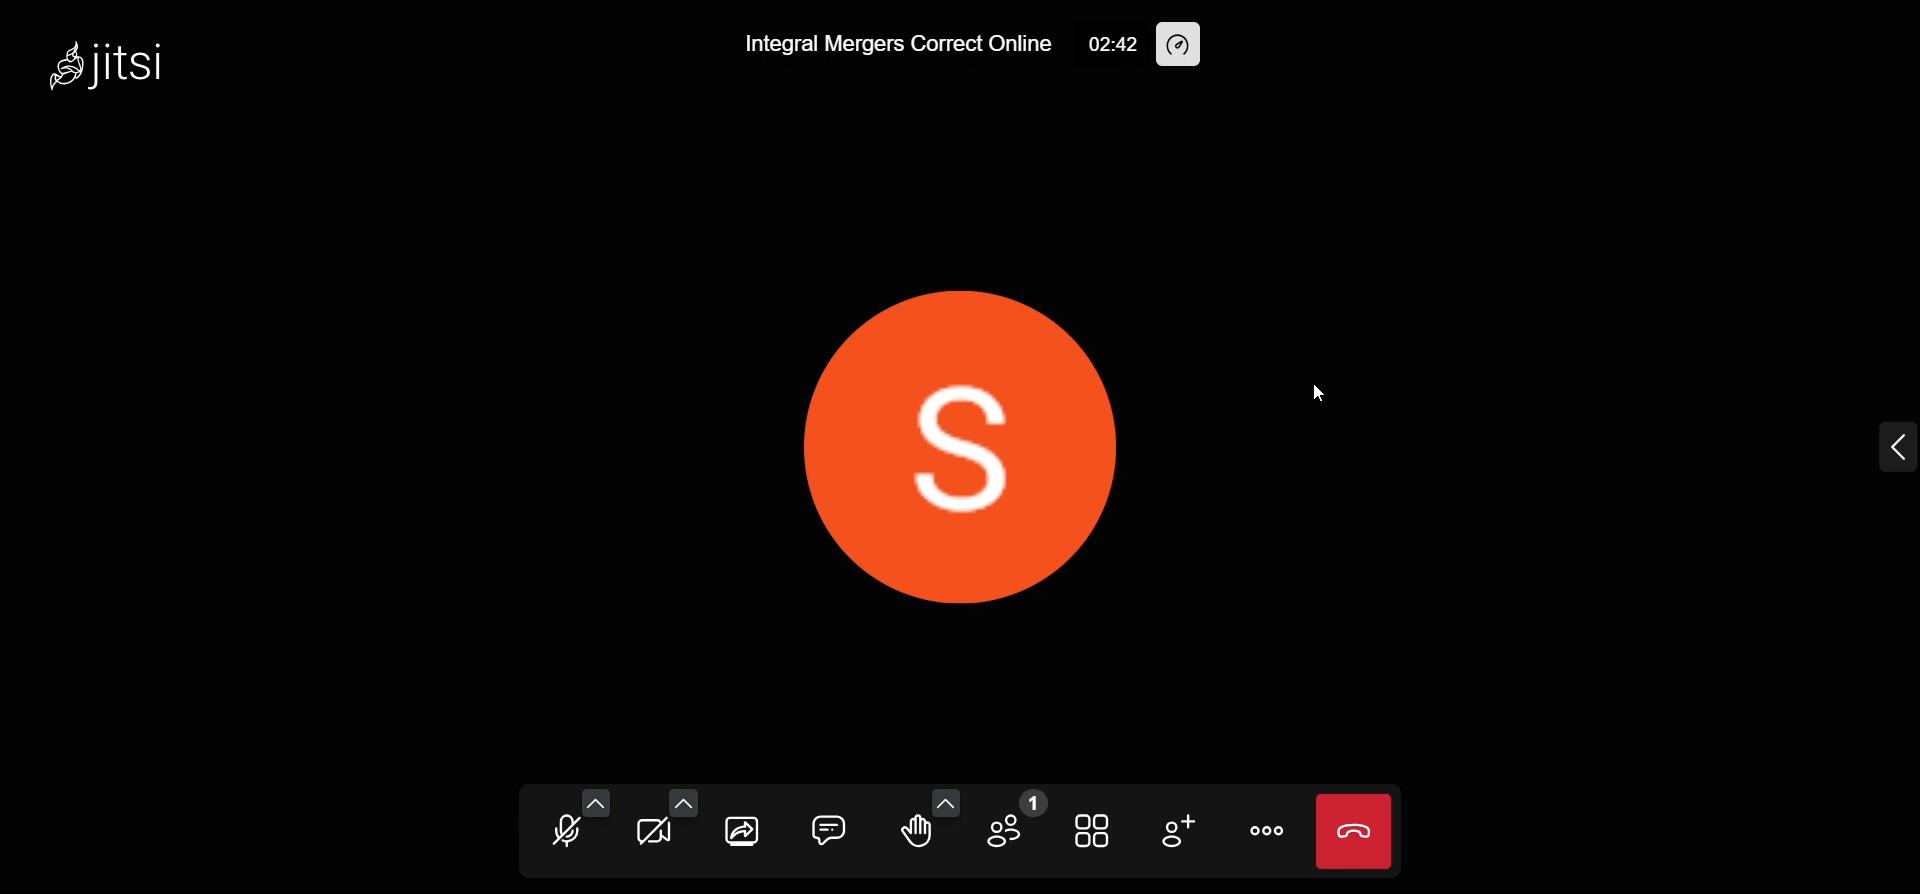 The height and width of the screenshot is (894, 1920). Describe the element at coordinates (140, 74) in the screenshot. I see `jitsi` at that location.